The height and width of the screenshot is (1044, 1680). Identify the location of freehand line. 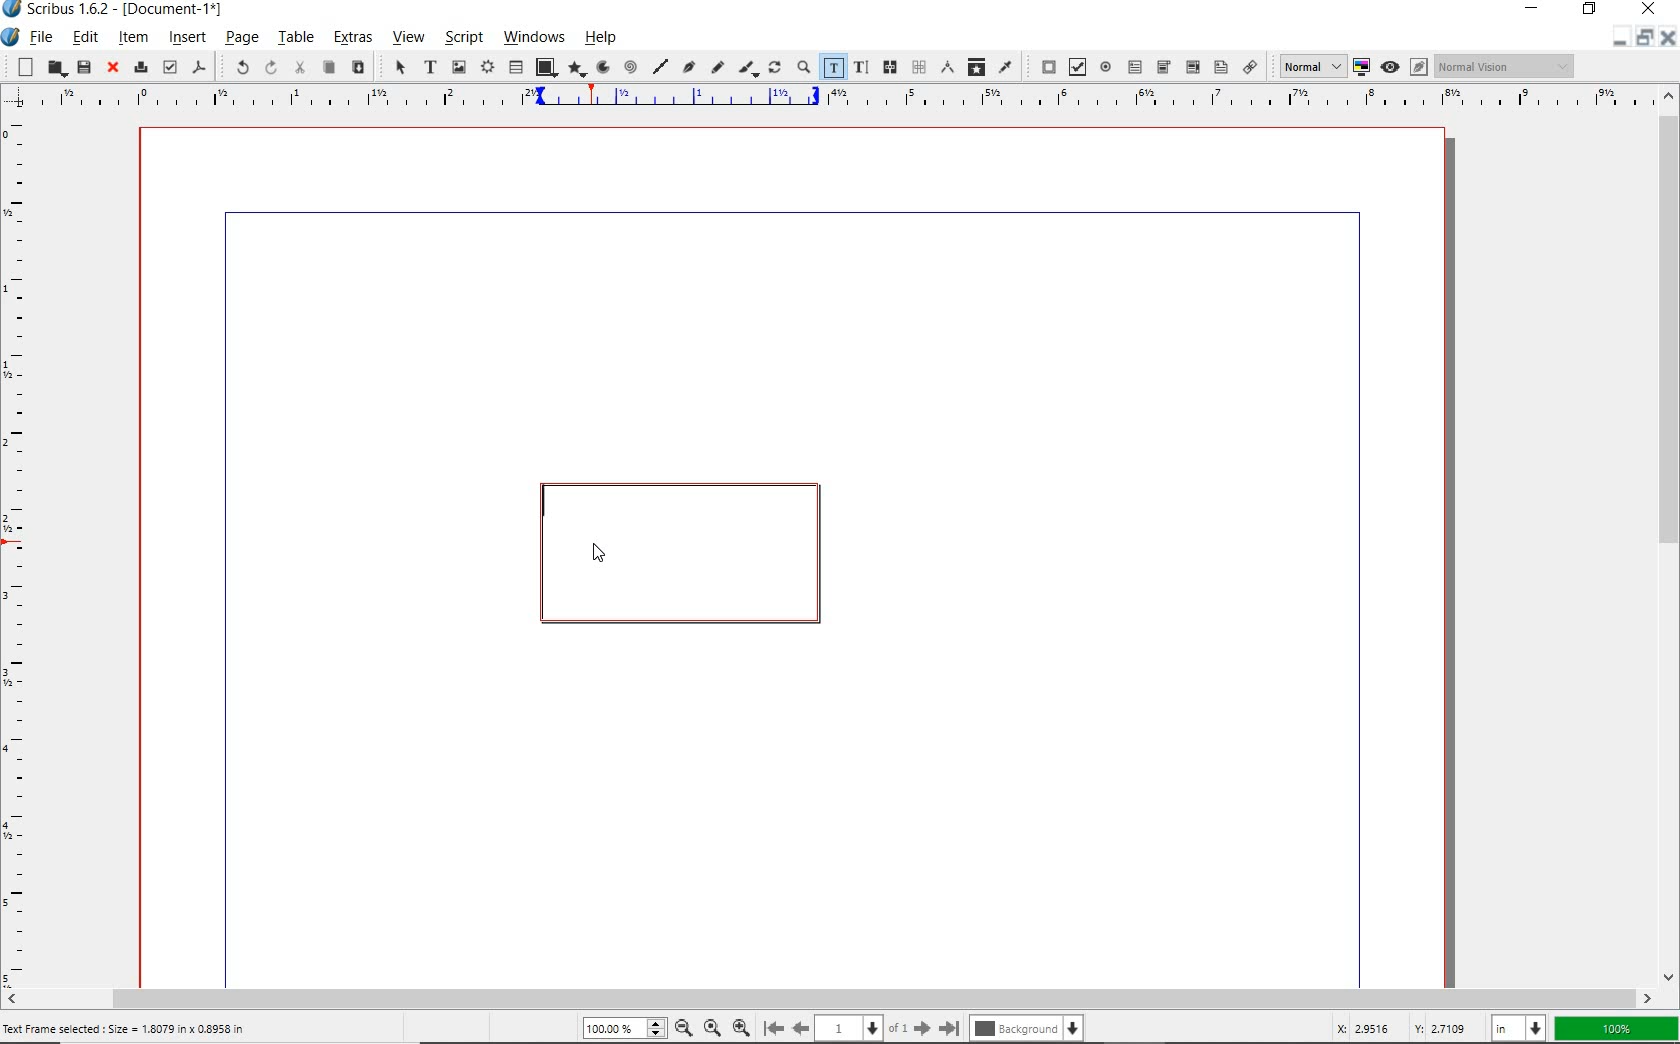
(718, 68).